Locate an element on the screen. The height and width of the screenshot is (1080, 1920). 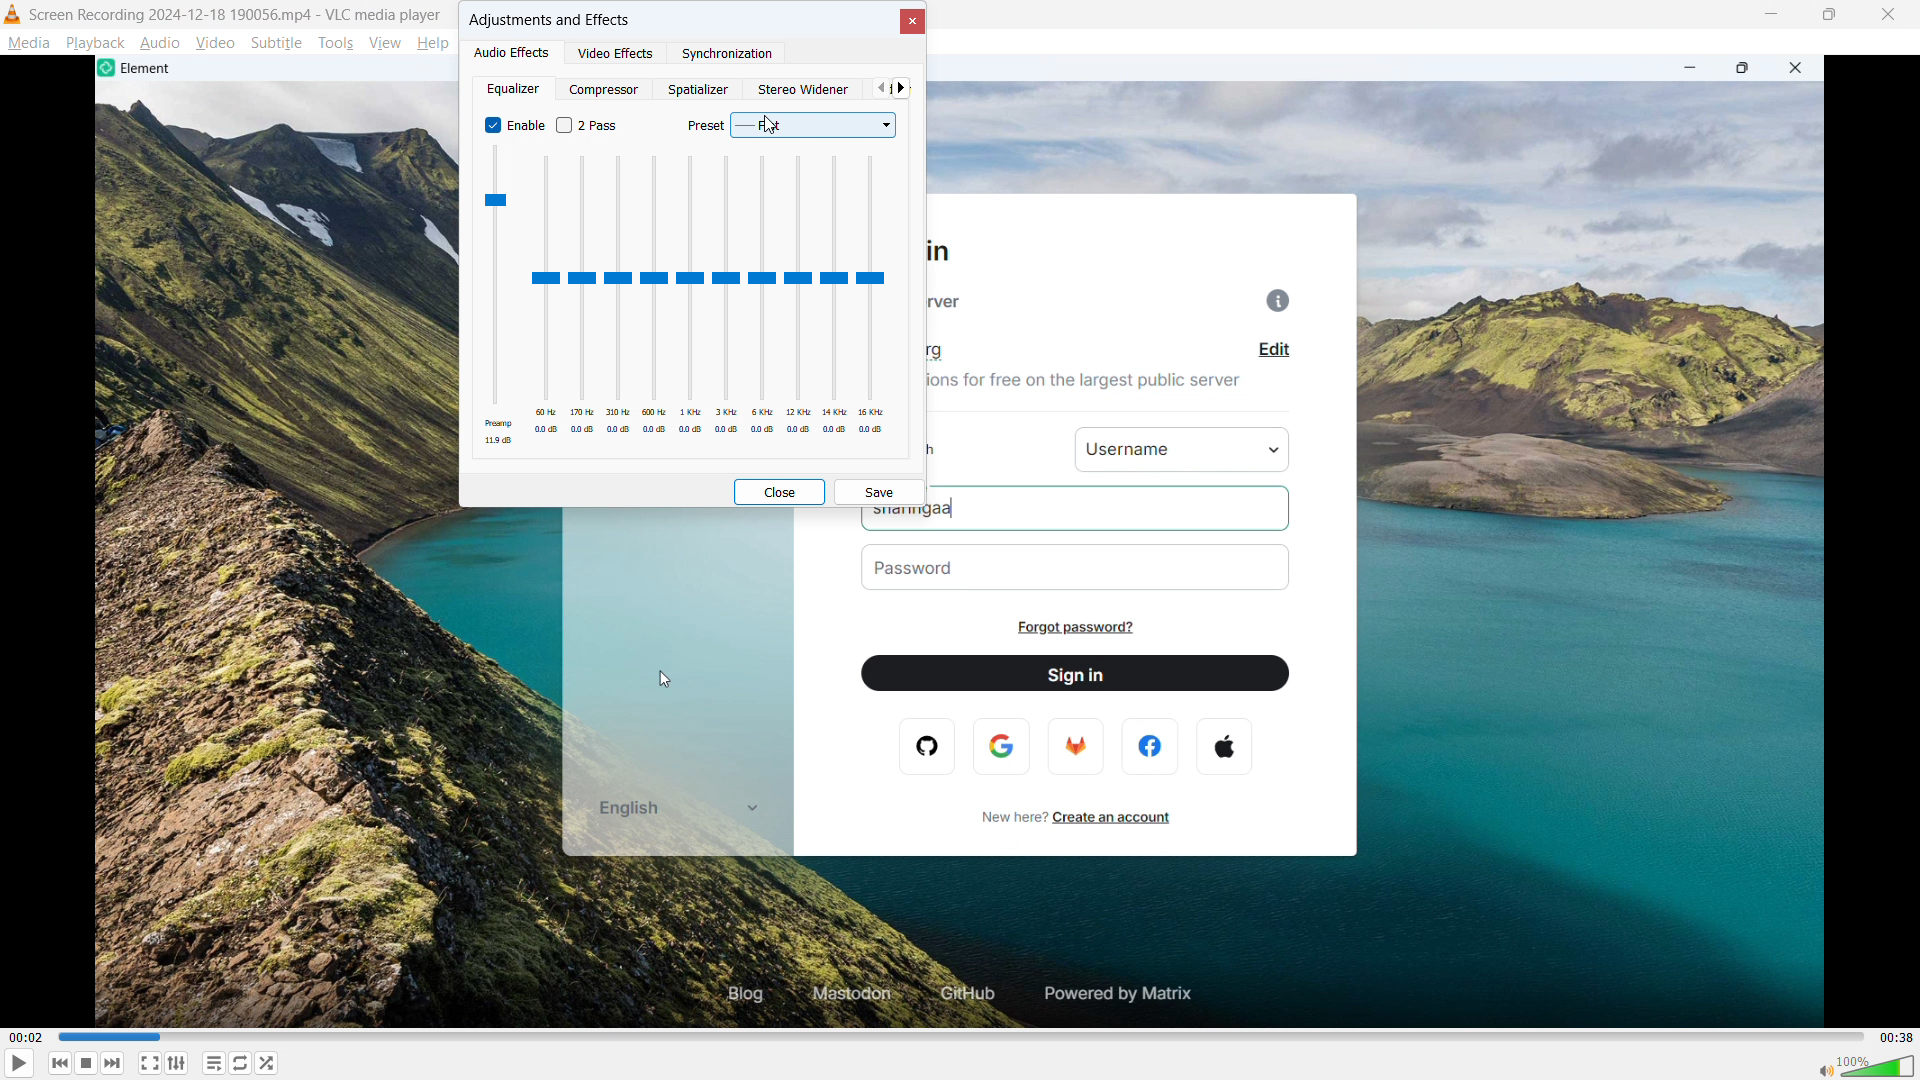
Adjust 60 Hertz  is located at coordinates (546, 297).